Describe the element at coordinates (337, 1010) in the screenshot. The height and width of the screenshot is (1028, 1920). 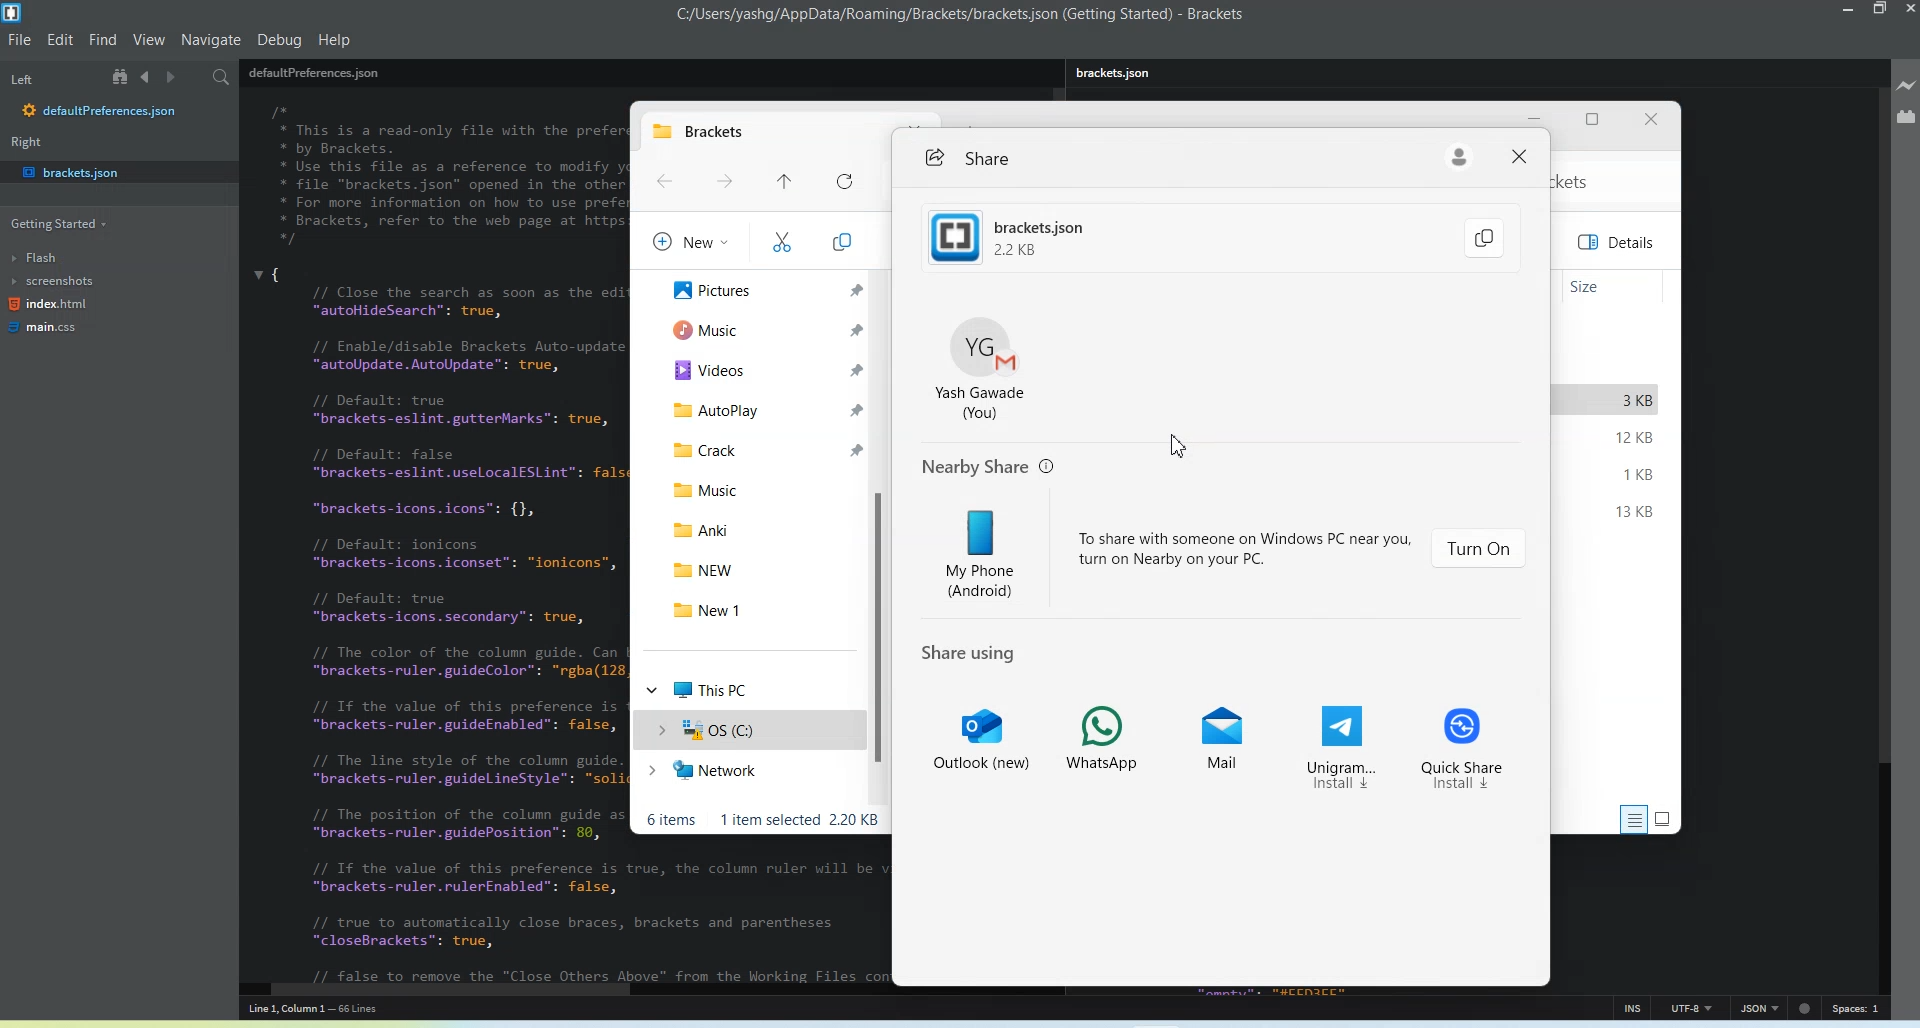
I see `line 1, column 1 - 66 lines` at that location.